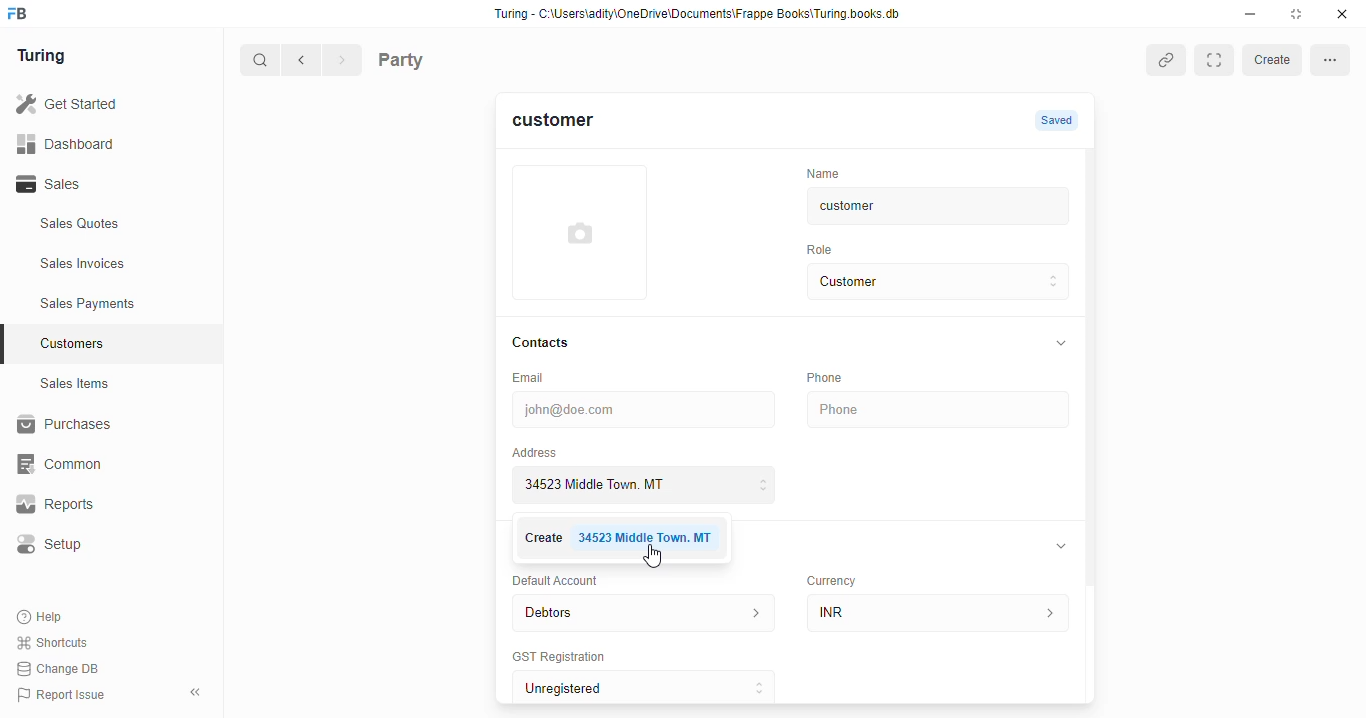 The height and width of the screenshot is (718, 1366). What do you see at coordinates (1059, 121) in the screenshot?
I see `Saved` at bounding box center [1059, 121].